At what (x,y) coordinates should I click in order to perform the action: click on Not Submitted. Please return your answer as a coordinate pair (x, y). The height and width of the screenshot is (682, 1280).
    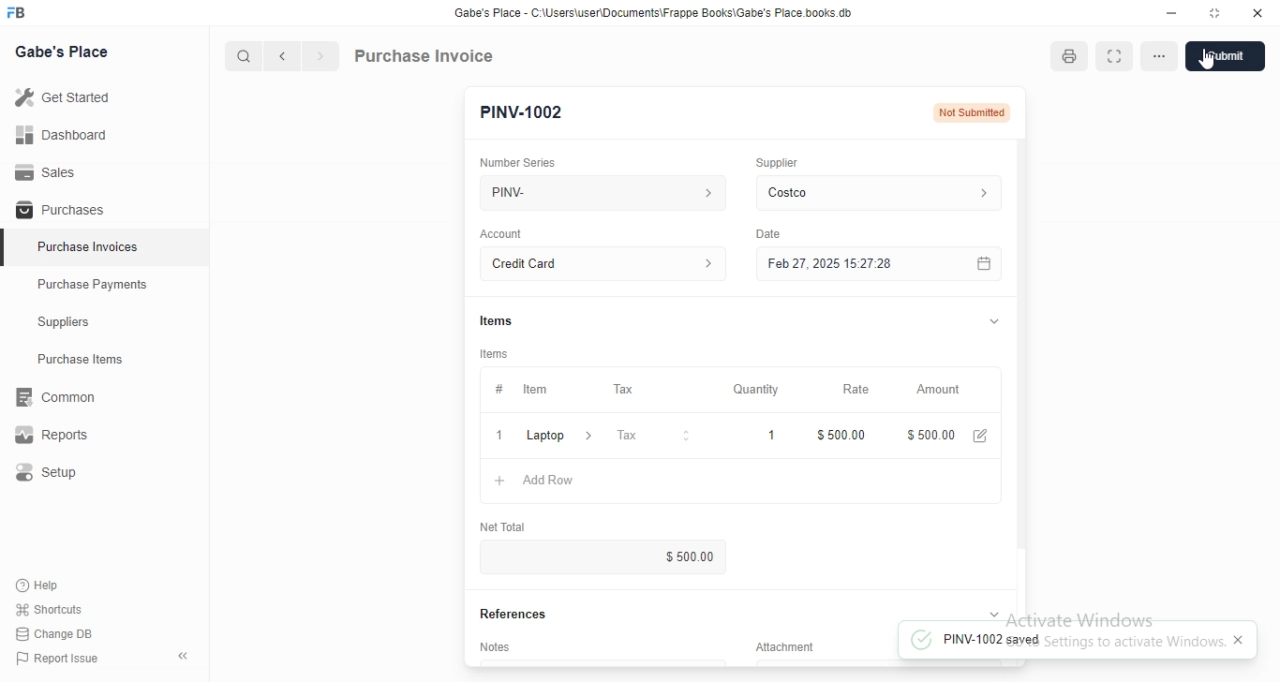
    Looking at the image, I should click on (972, 113).